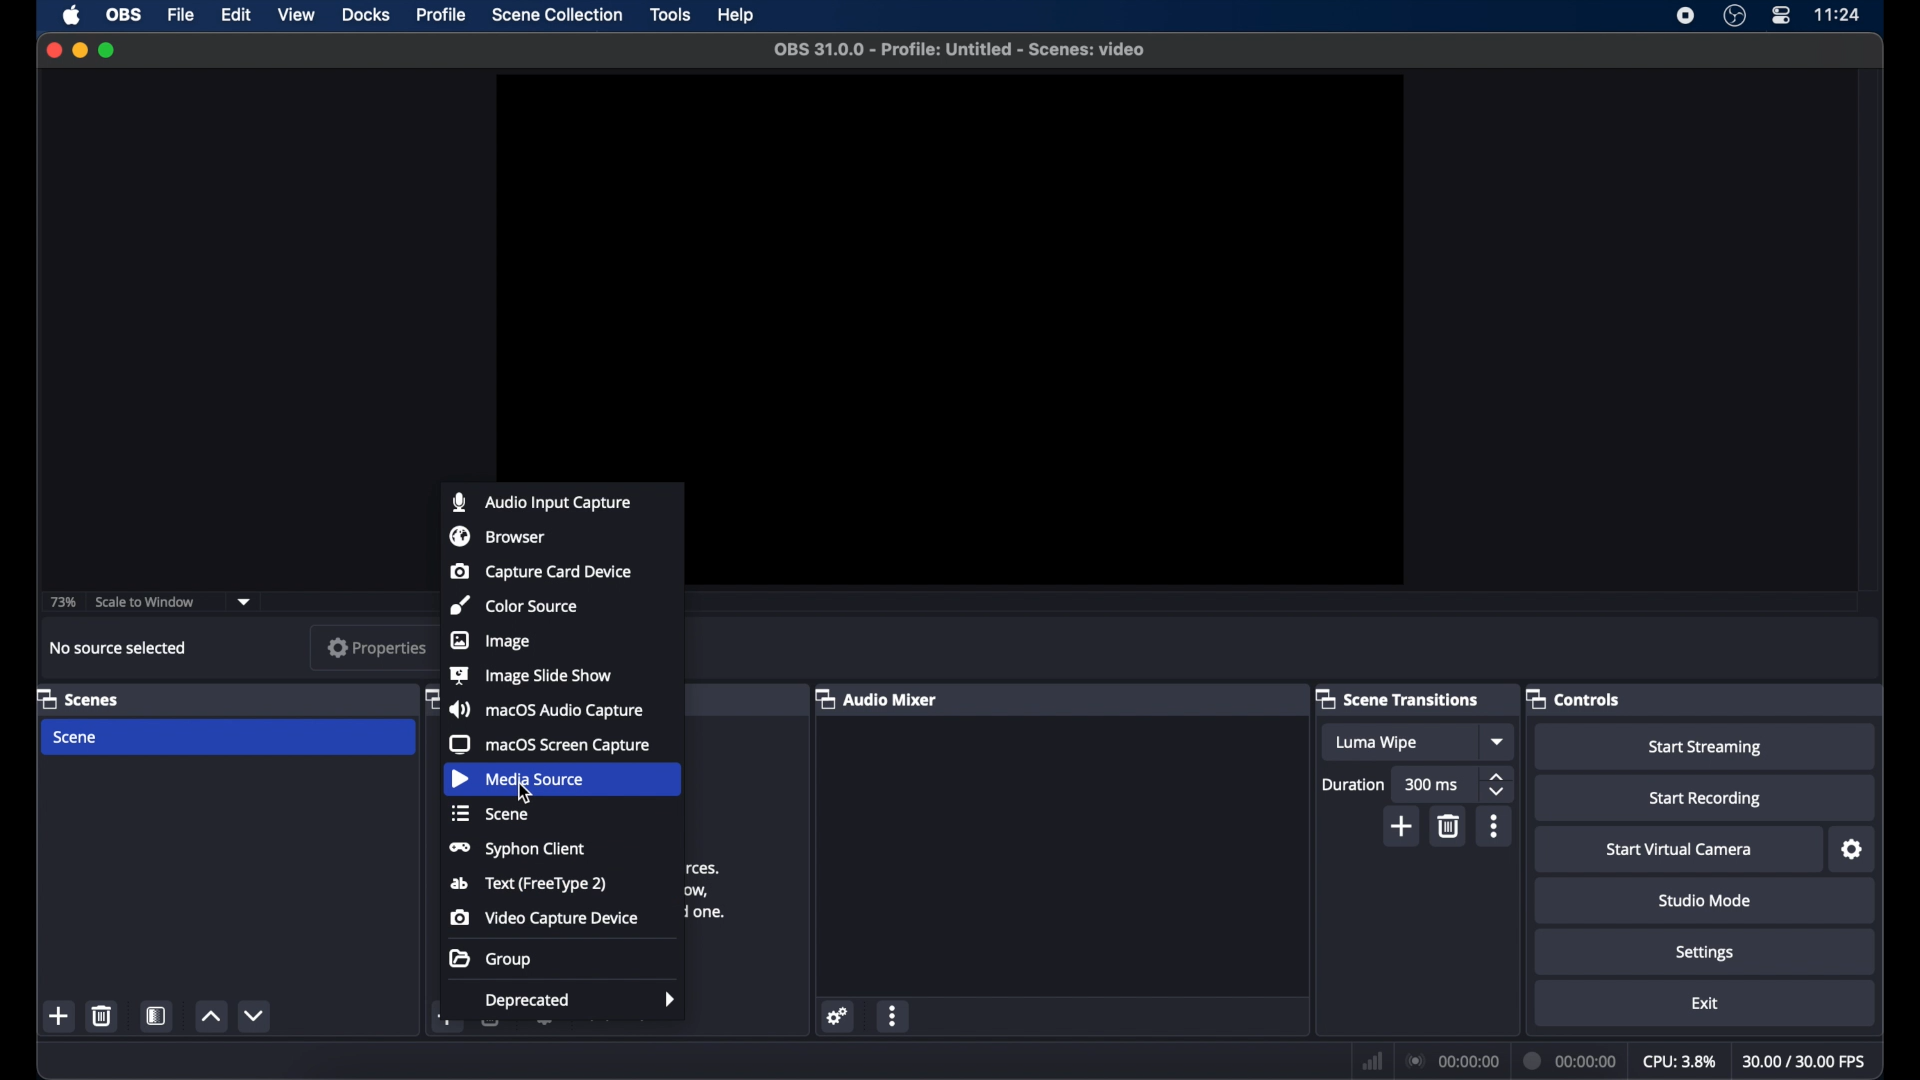 This screenshot has height=1080, width=1920. Describe the element at coordinates (126, 15) in the screenshot. I see `obs` at that location.